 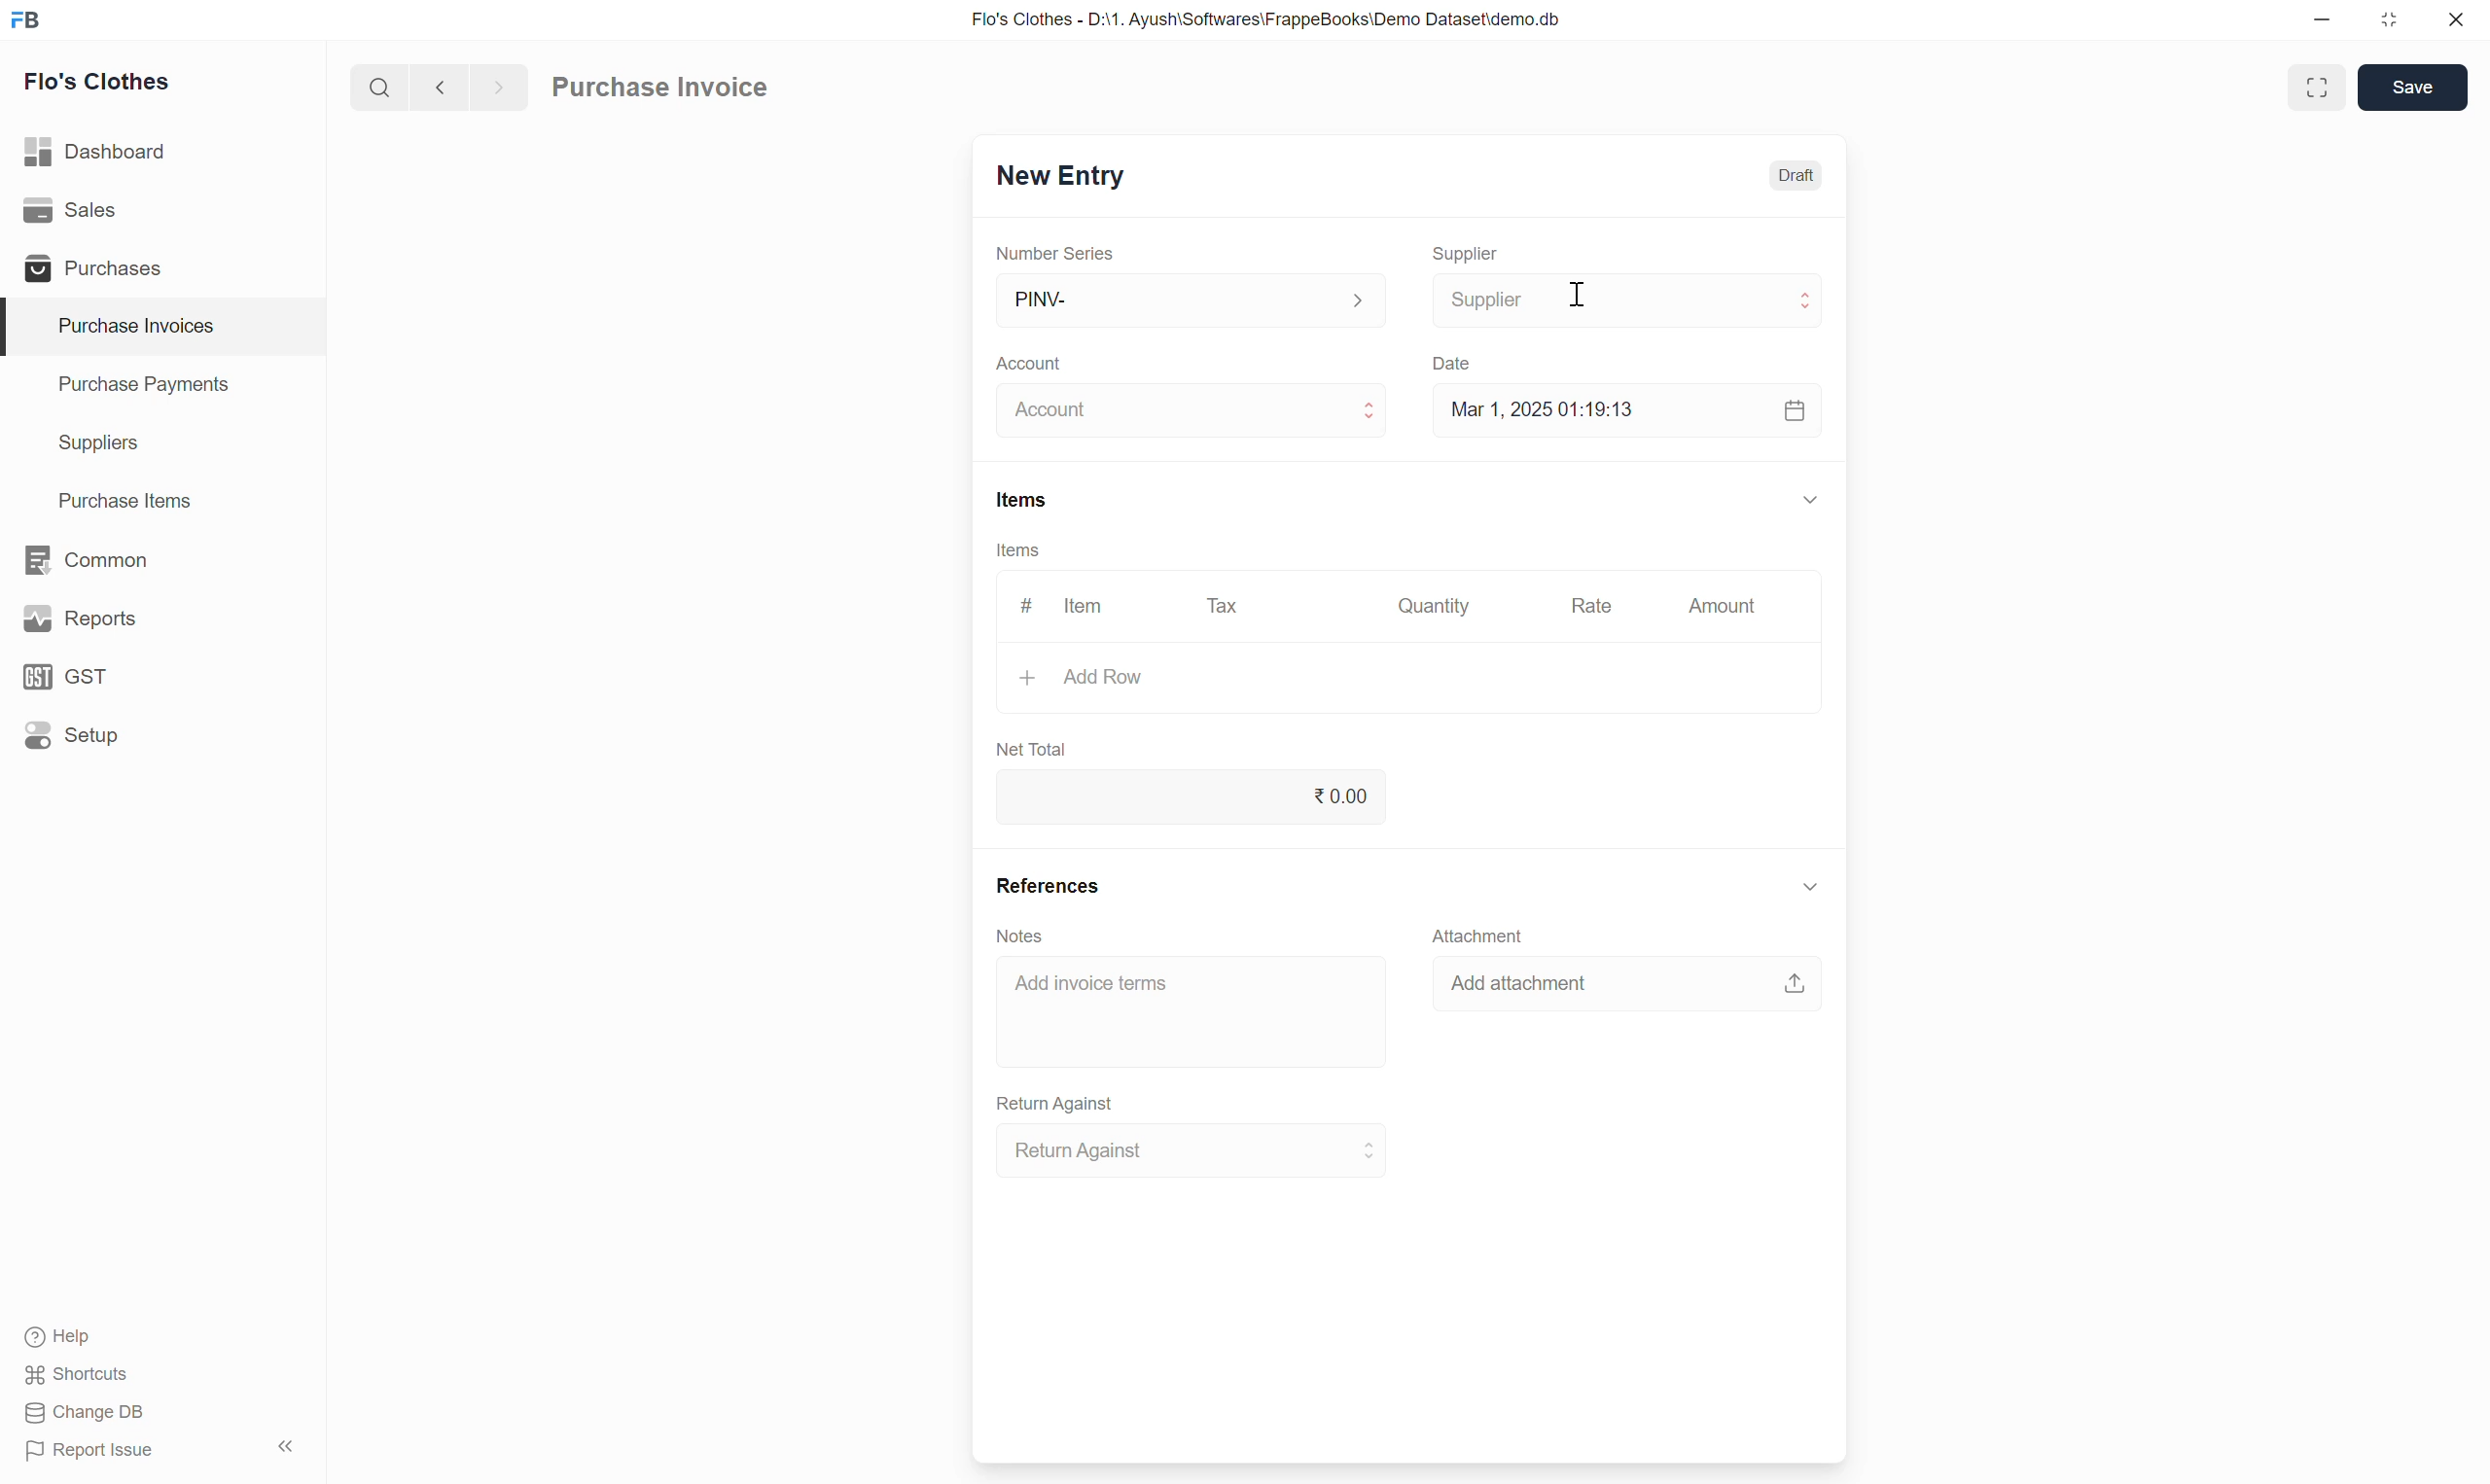 I want to click on previous, so click(x=495, y=85).